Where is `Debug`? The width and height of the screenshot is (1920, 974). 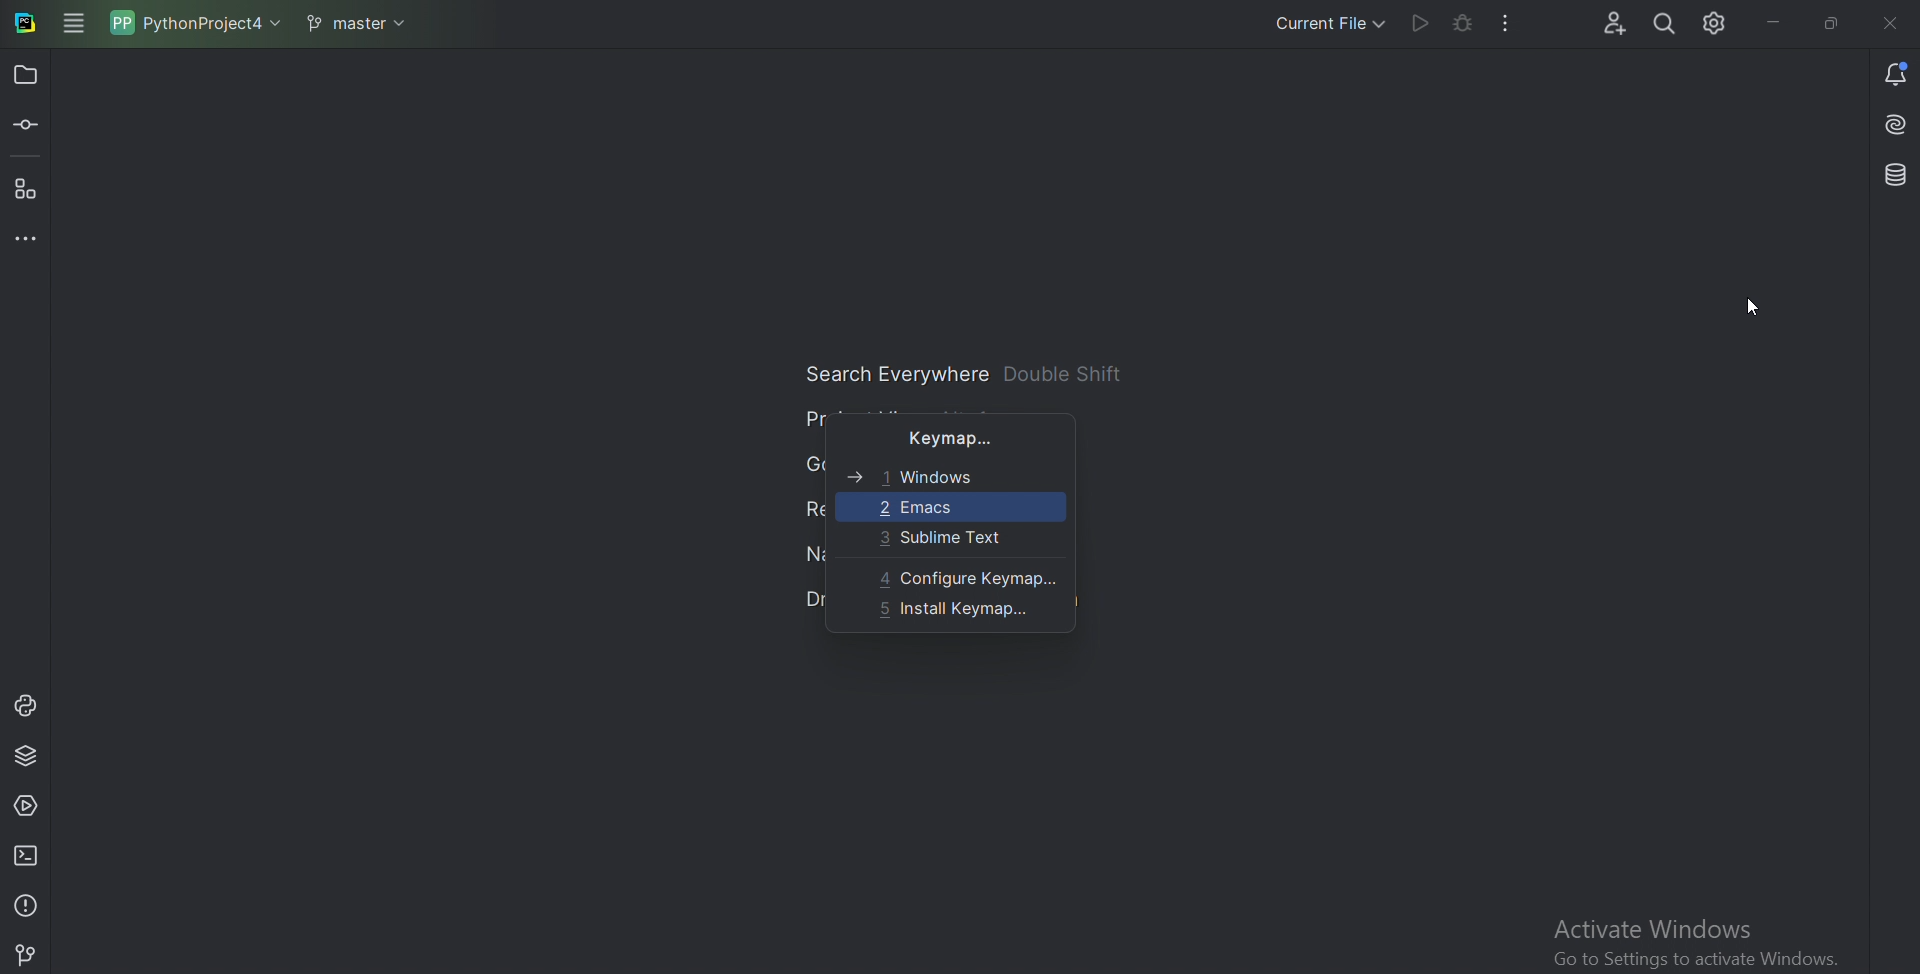 Debug is located at coordinates (1463, 22).